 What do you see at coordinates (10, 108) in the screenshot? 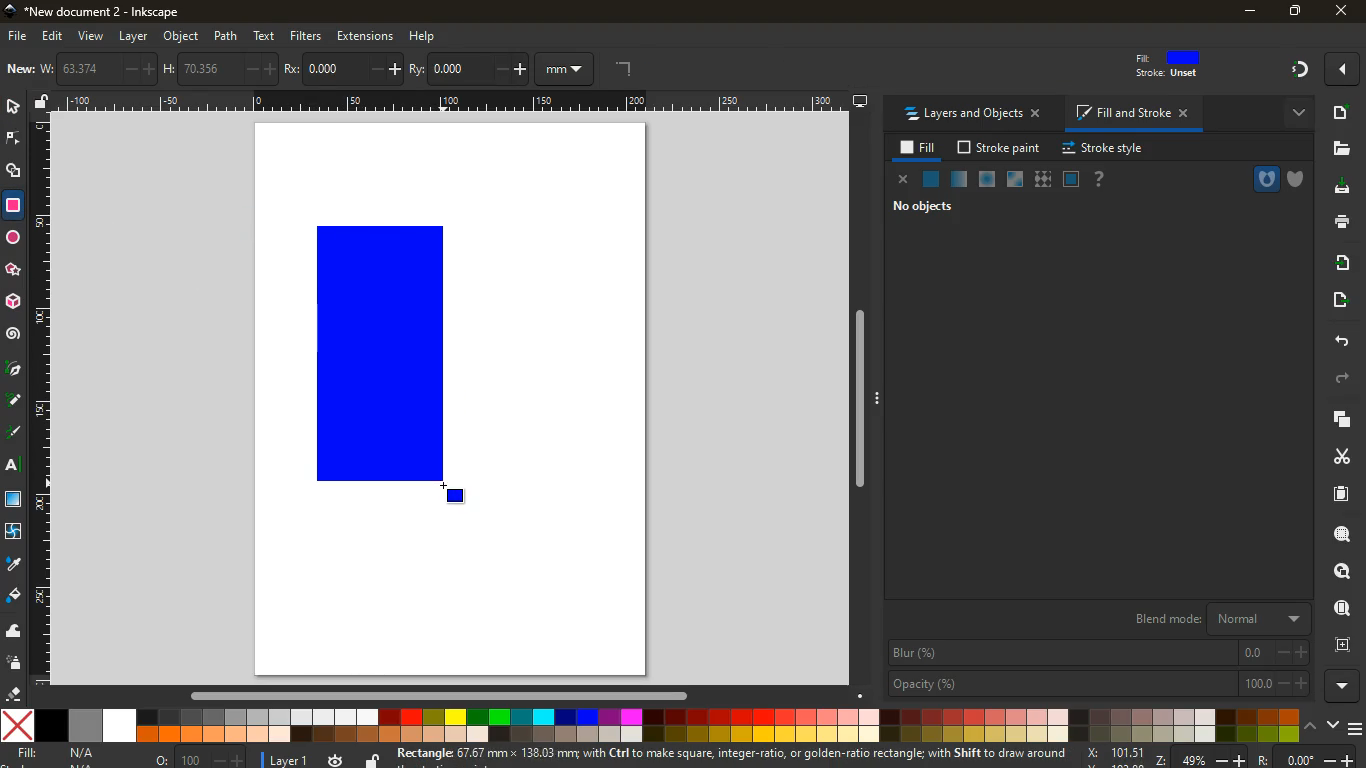
I see `select` at bounding box center [10, 108].